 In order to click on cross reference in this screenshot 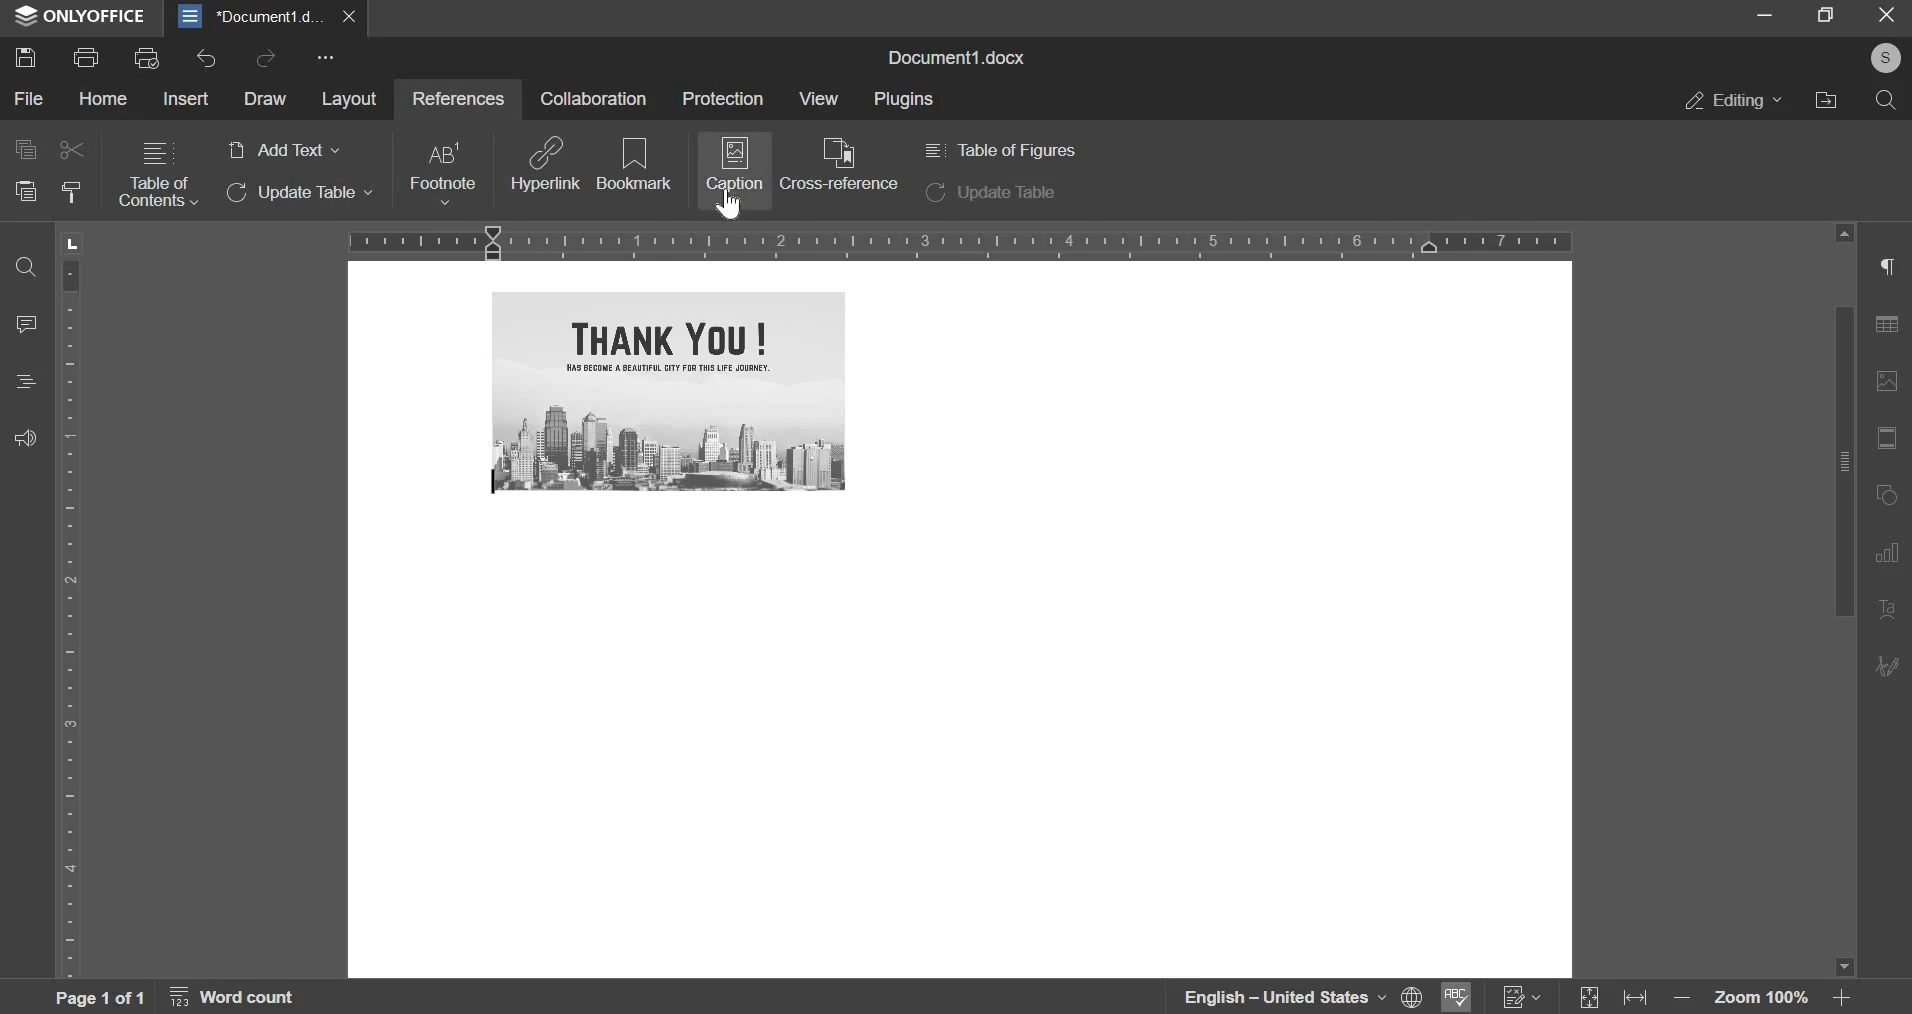, I will do `click(839, 164)`.